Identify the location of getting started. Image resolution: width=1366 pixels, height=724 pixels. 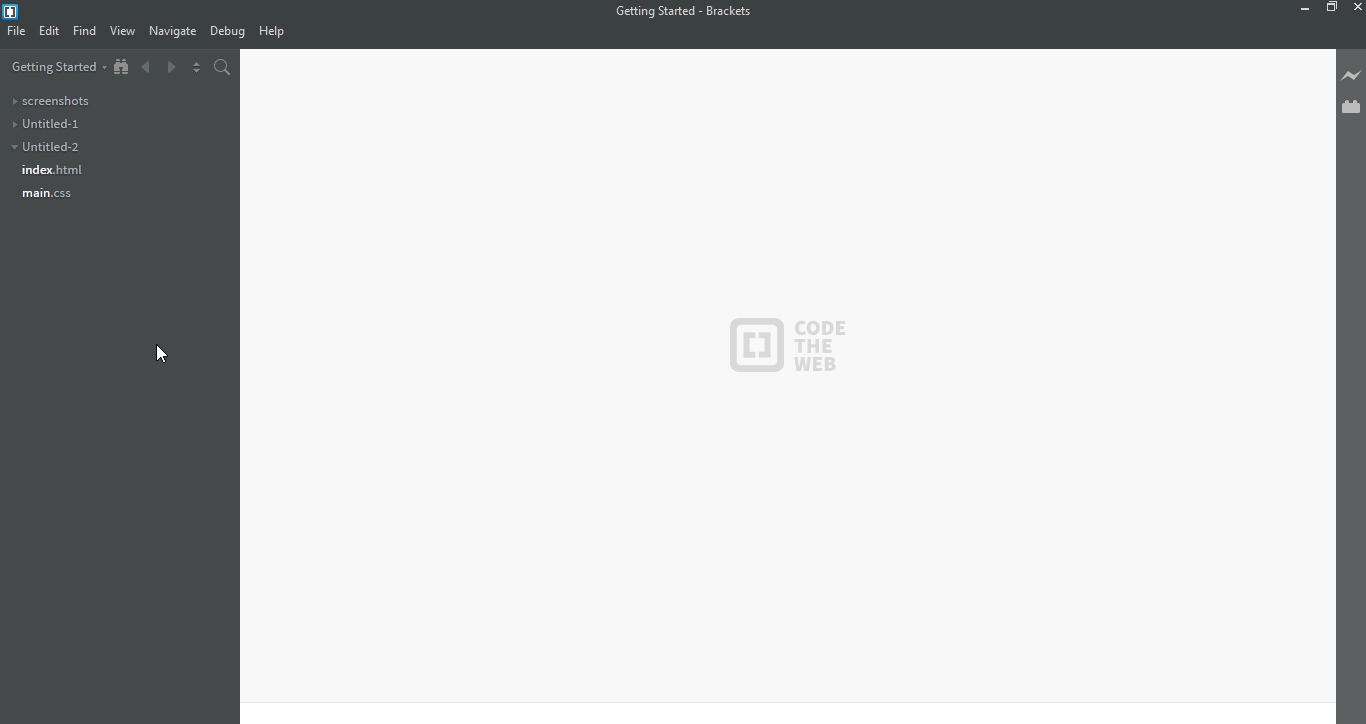
(57, 66).